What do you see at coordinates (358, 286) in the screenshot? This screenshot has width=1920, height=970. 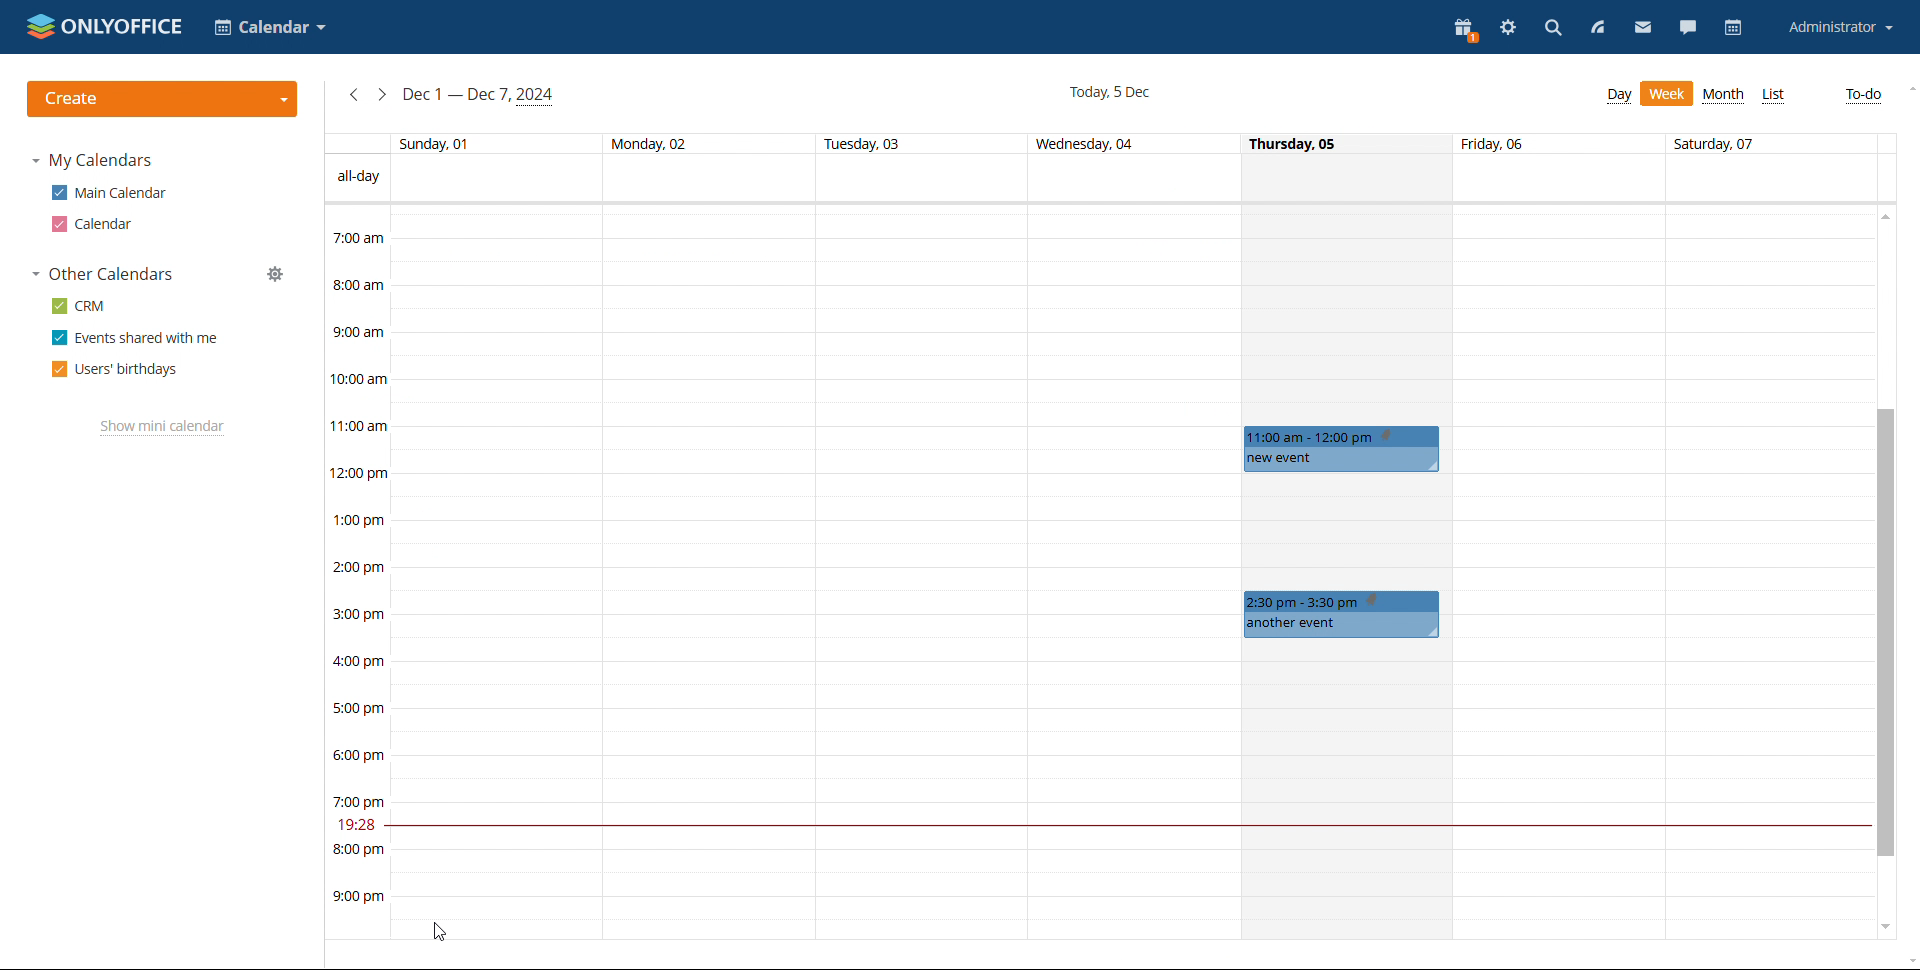 I see `8:00 am` at bounding box center [358, 286].